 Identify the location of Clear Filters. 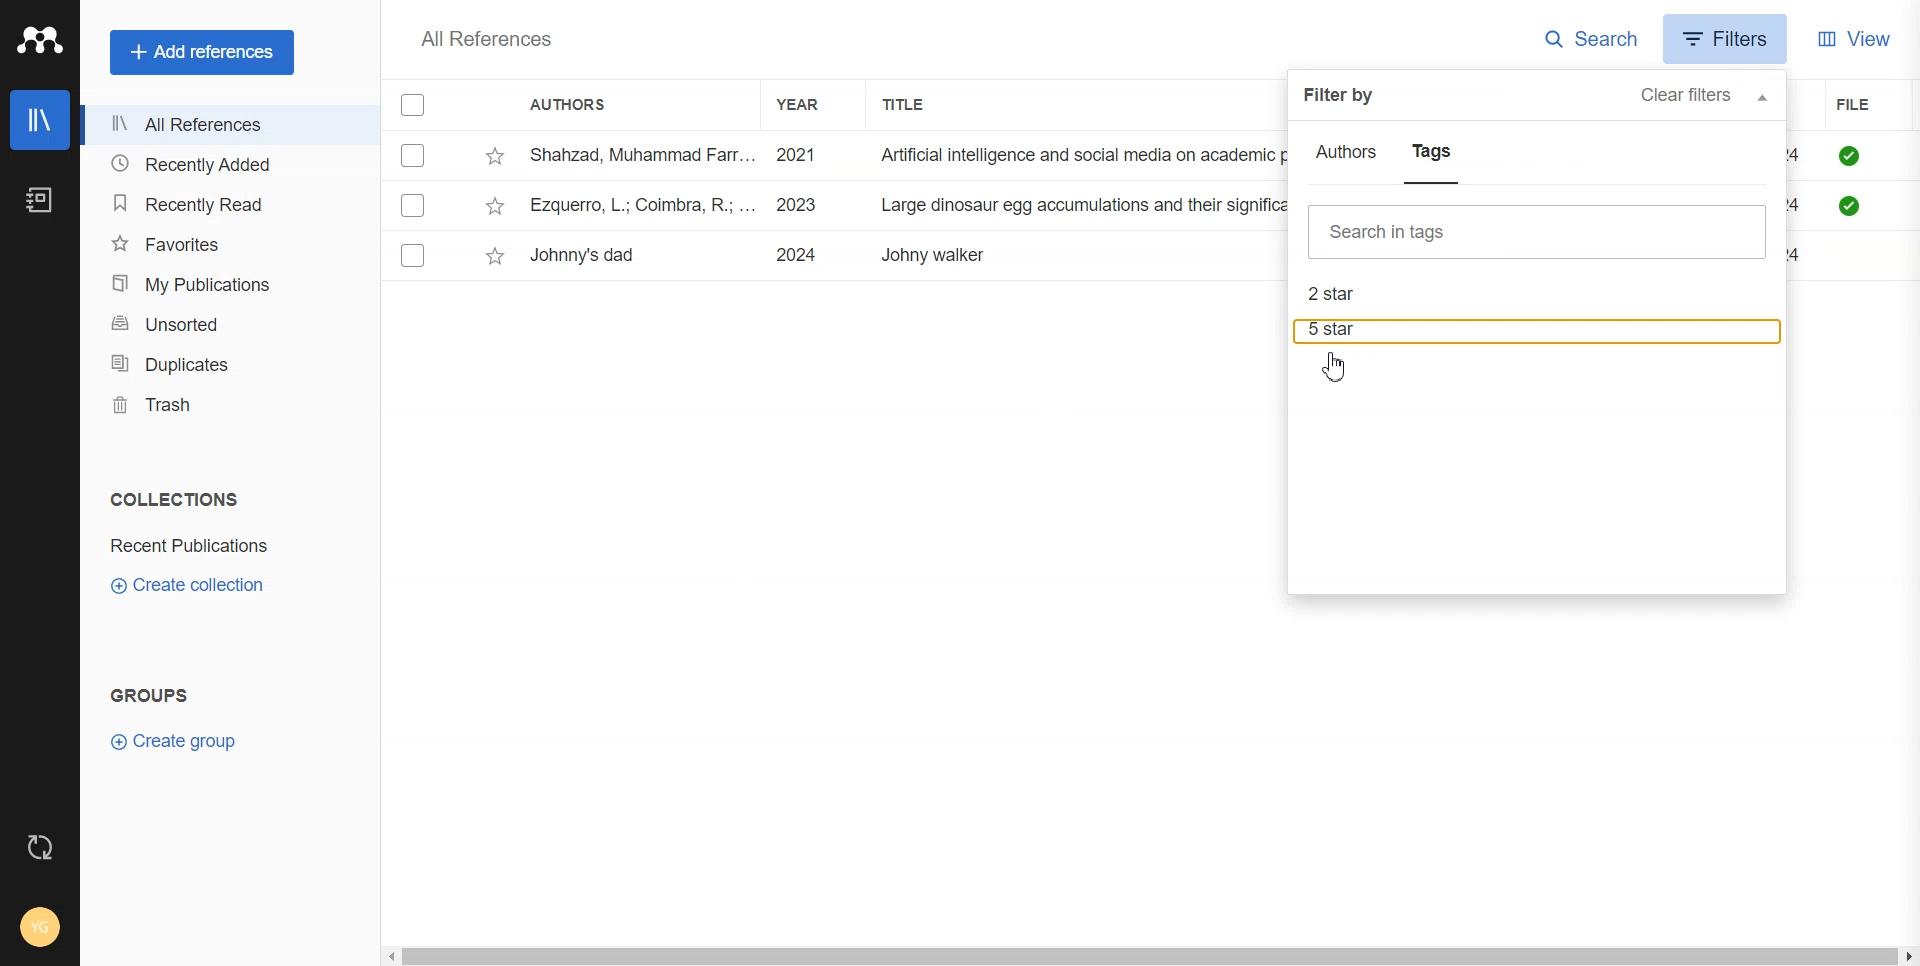
(1704, 96).